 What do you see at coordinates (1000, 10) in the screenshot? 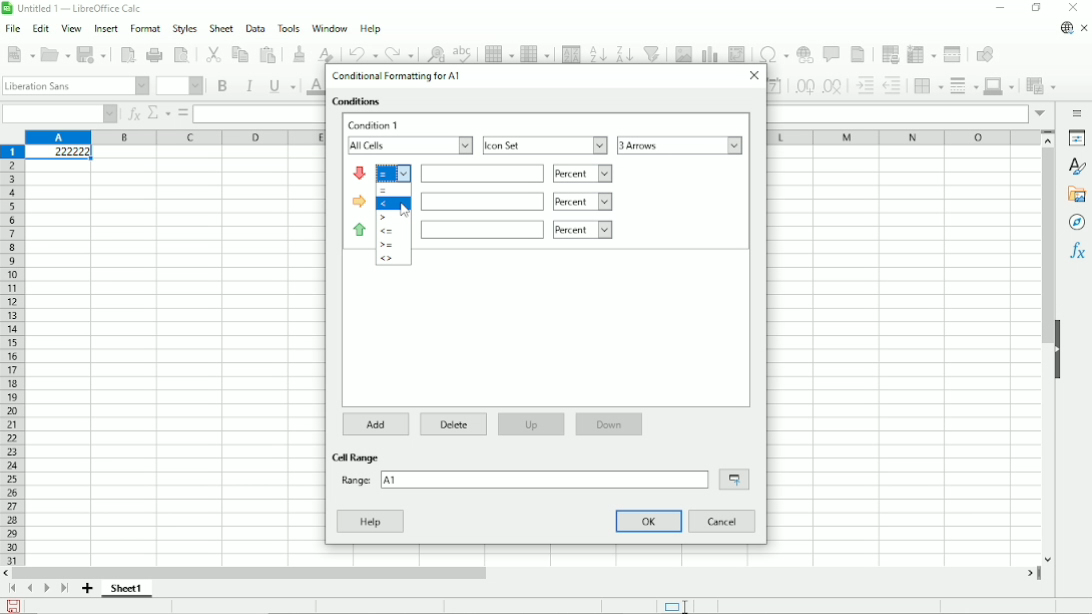
I see `Minimize` at bounding box center [1000, 10].